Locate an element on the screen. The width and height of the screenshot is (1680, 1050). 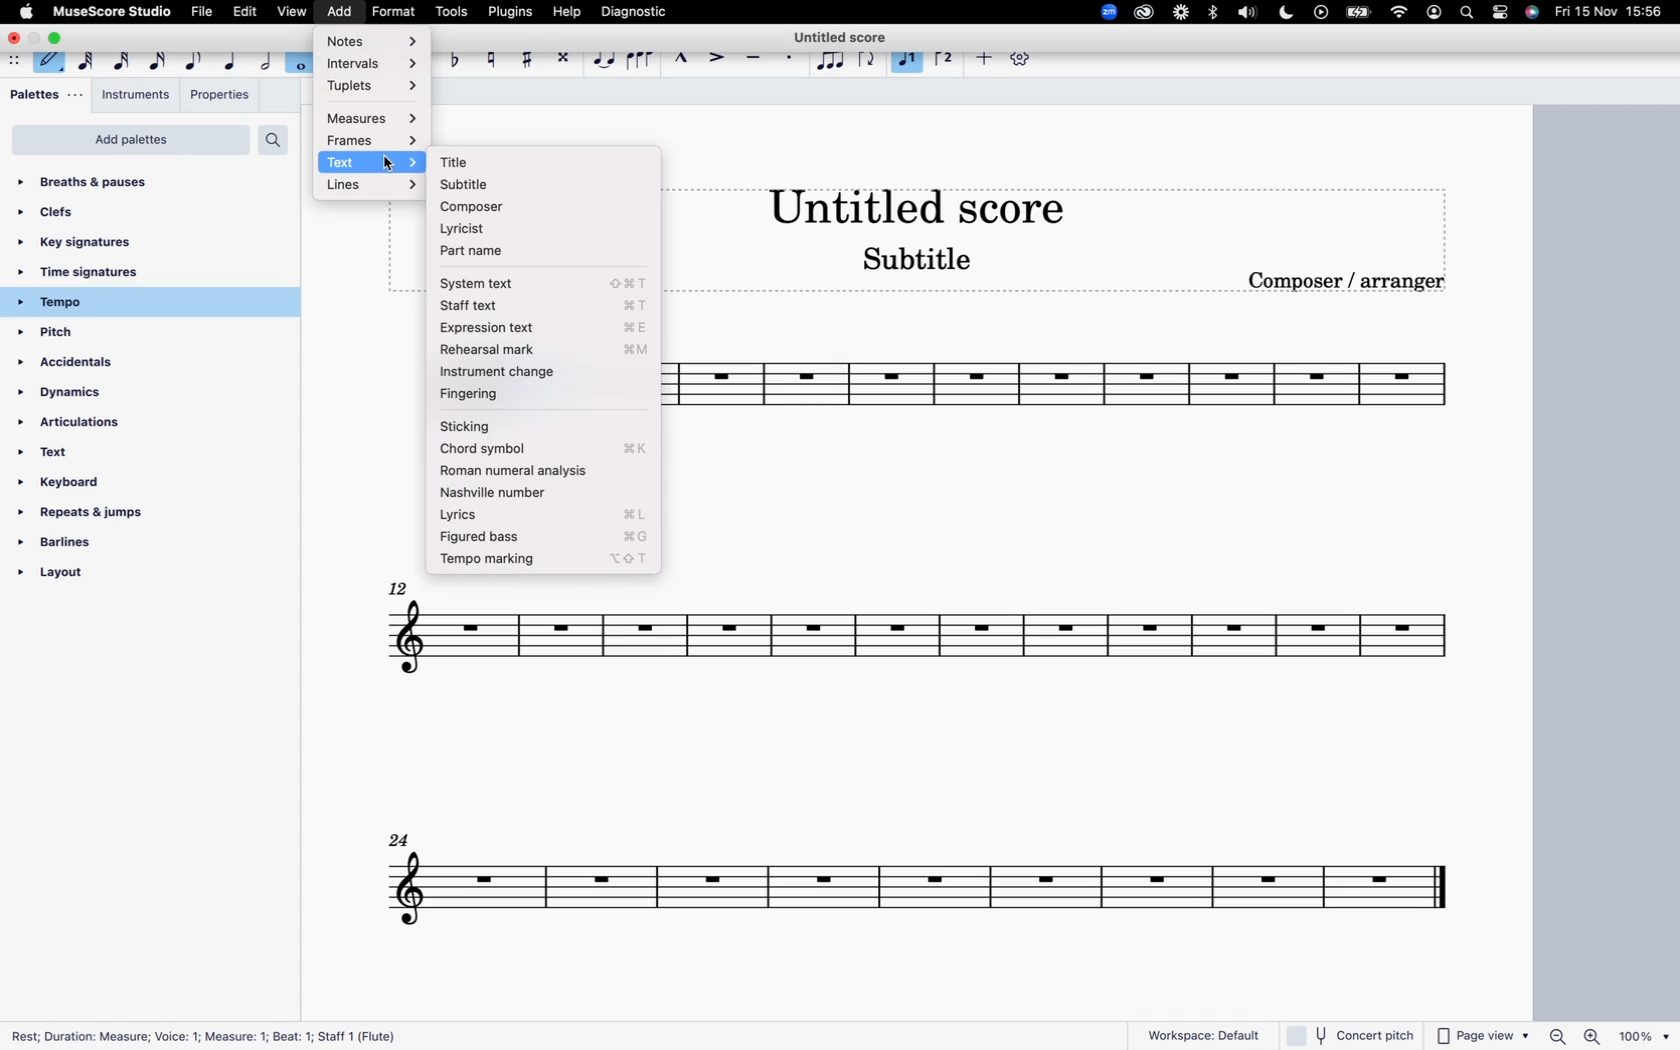
score title is located at coordinates (846, 35).